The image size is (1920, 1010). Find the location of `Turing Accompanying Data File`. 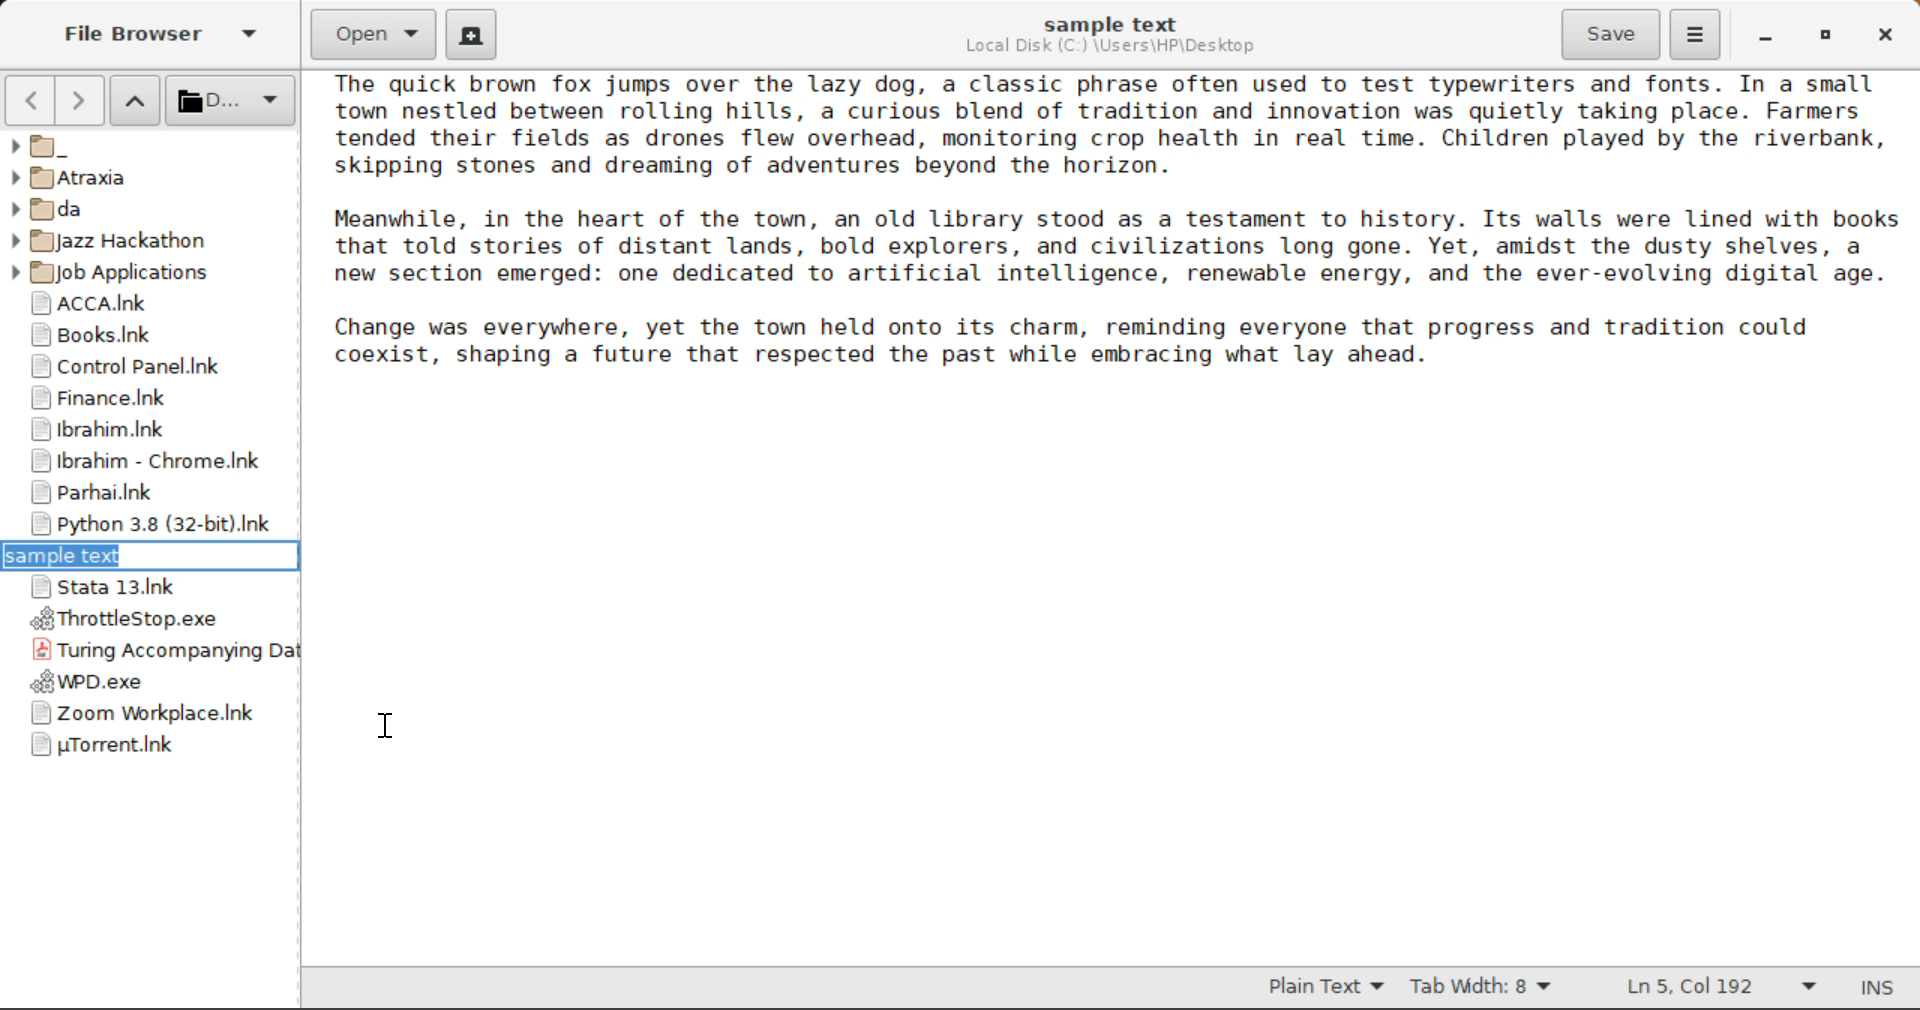

Turing Accompanying Data File is located at coordinates (154, 651).